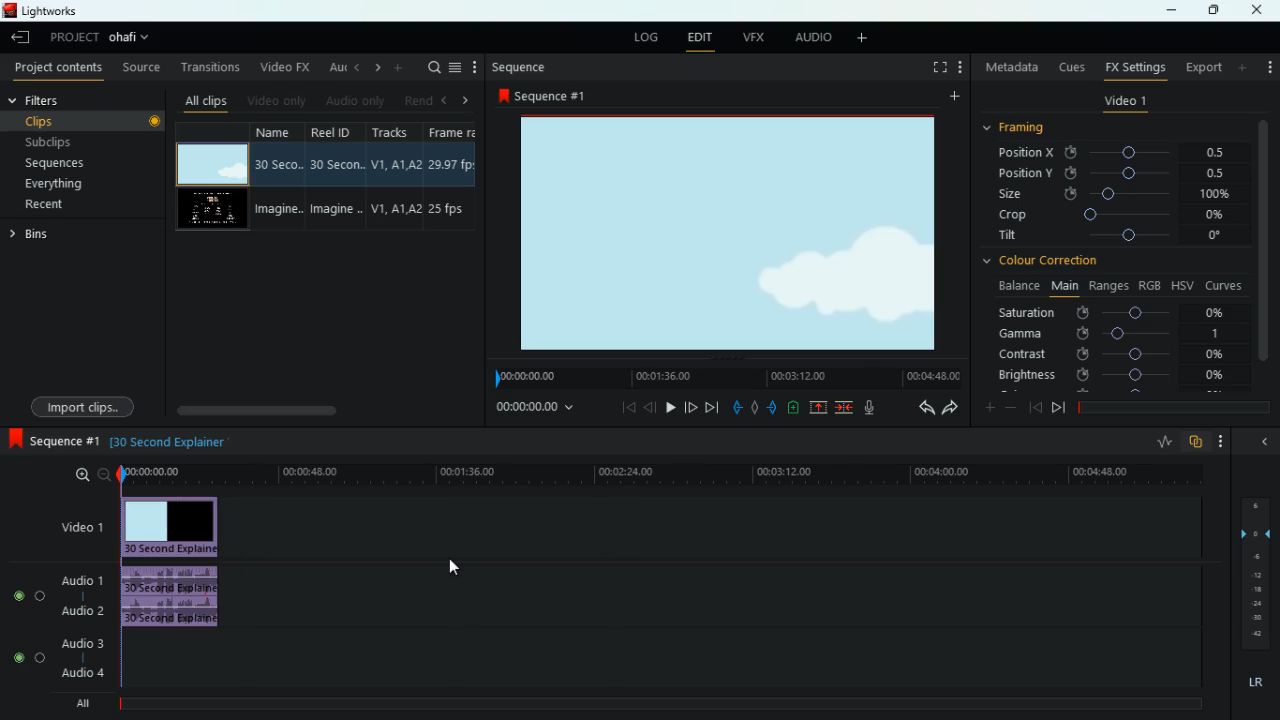 This screenshot has width=1280, height=720. What do you see at coordinates (1171, 407) in the screenshot?
I see `timeline` at bounding box center [1171, 407].